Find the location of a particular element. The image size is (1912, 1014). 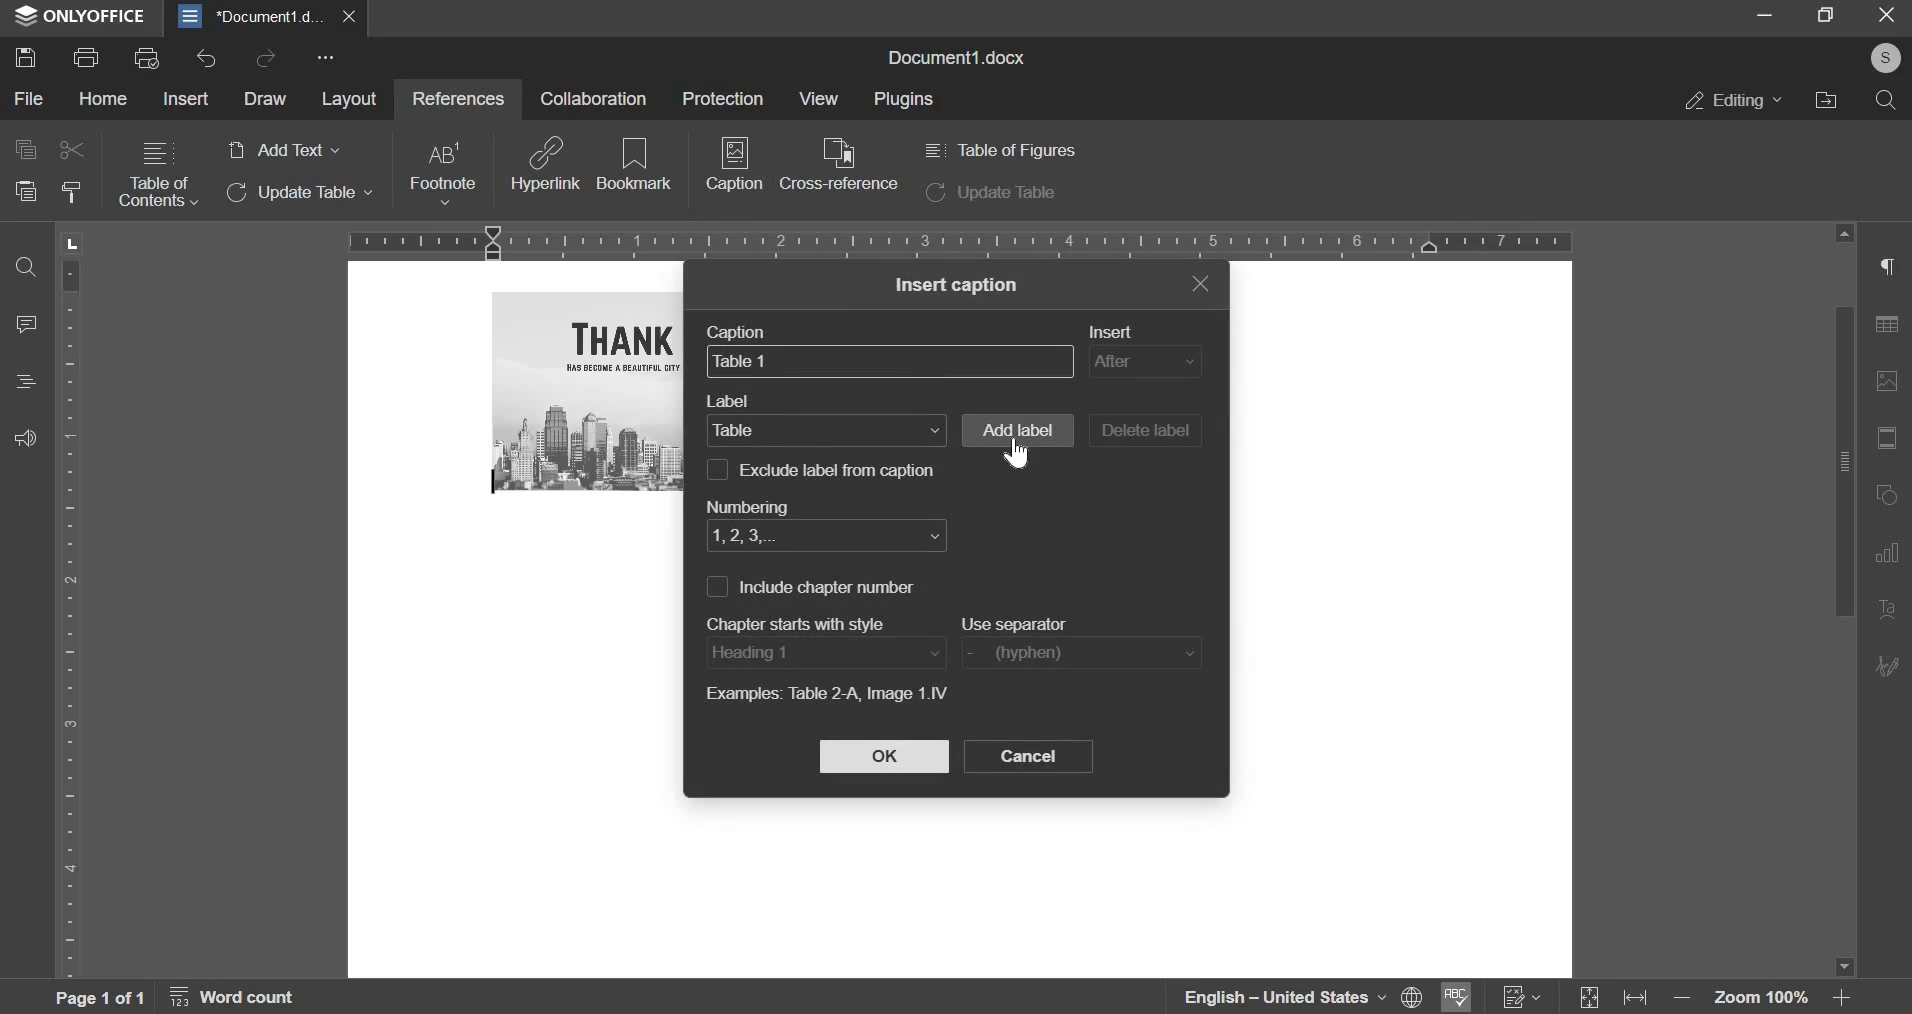

examples: table 2-a, image 1.iv is located at coordinates (825, 696).